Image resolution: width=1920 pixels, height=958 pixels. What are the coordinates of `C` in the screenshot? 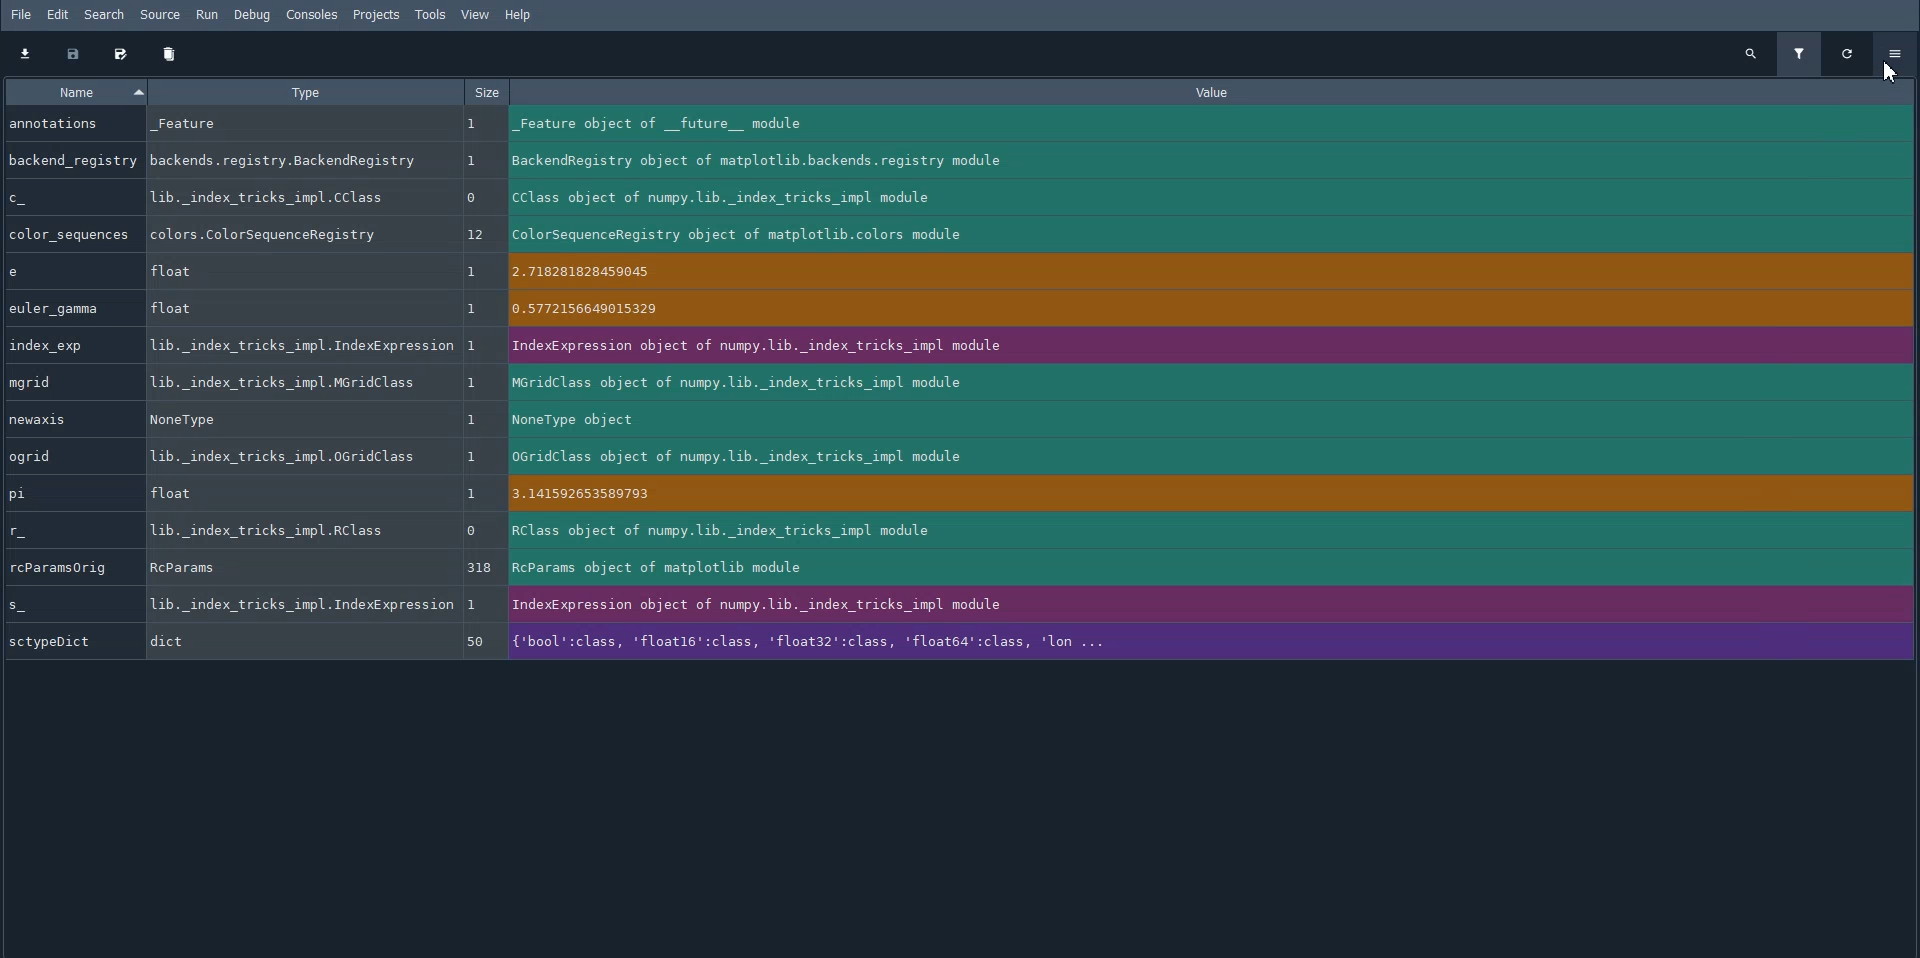 It's located at (72, 198).